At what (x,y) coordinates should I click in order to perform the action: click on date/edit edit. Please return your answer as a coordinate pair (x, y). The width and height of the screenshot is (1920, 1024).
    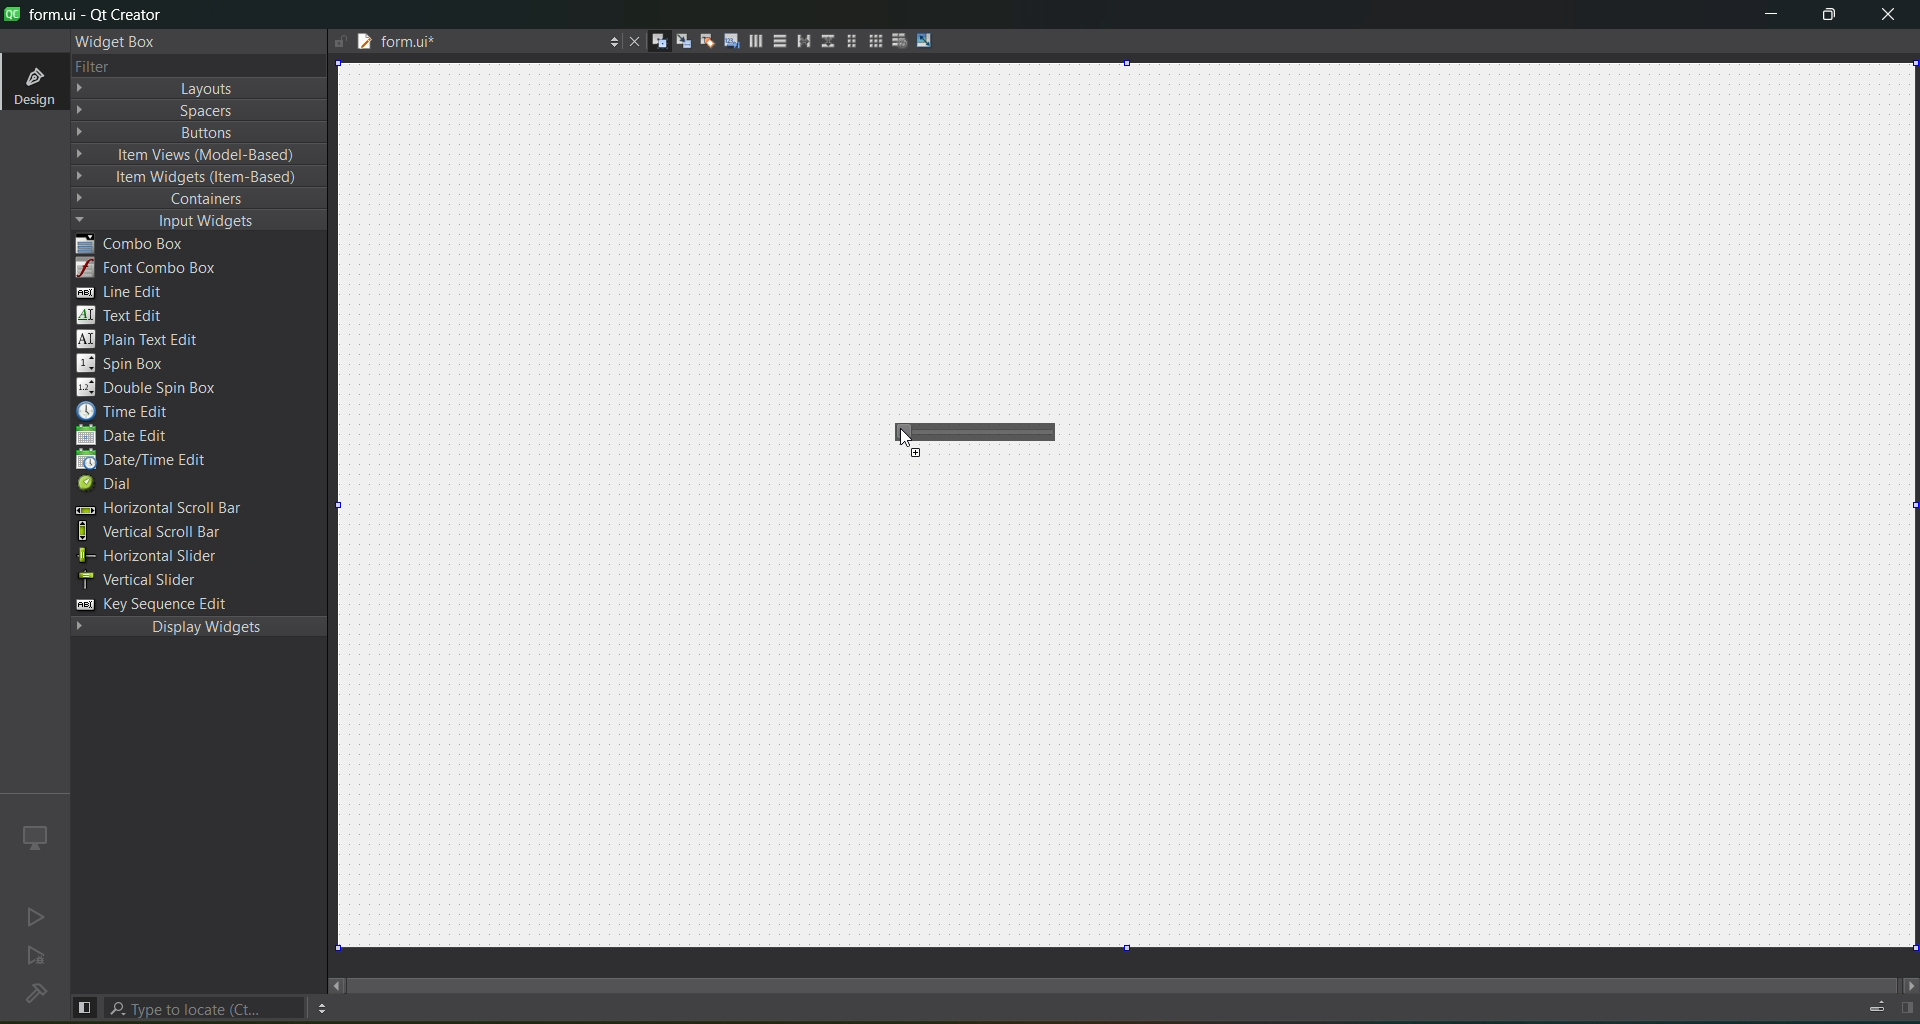
    Looking at the image, I should click on (145, 460).